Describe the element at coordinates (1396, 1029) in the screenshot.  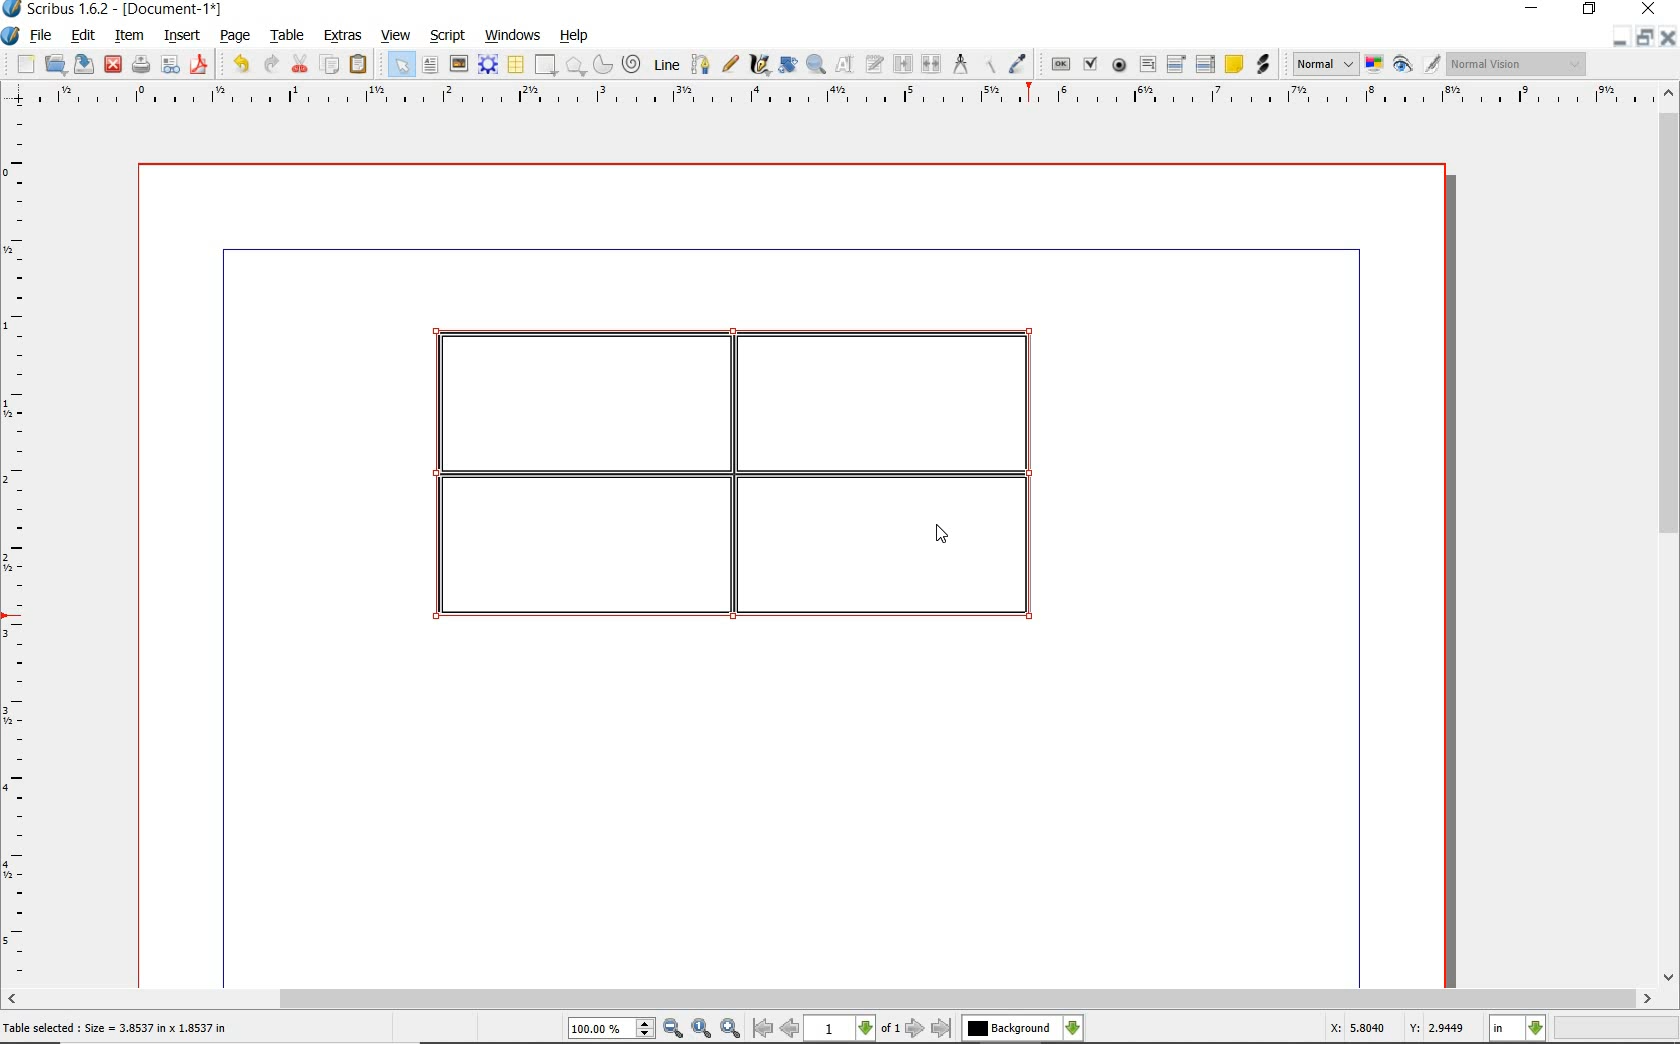
I see `X: 5.8040 Y: 2.9449` at that location.